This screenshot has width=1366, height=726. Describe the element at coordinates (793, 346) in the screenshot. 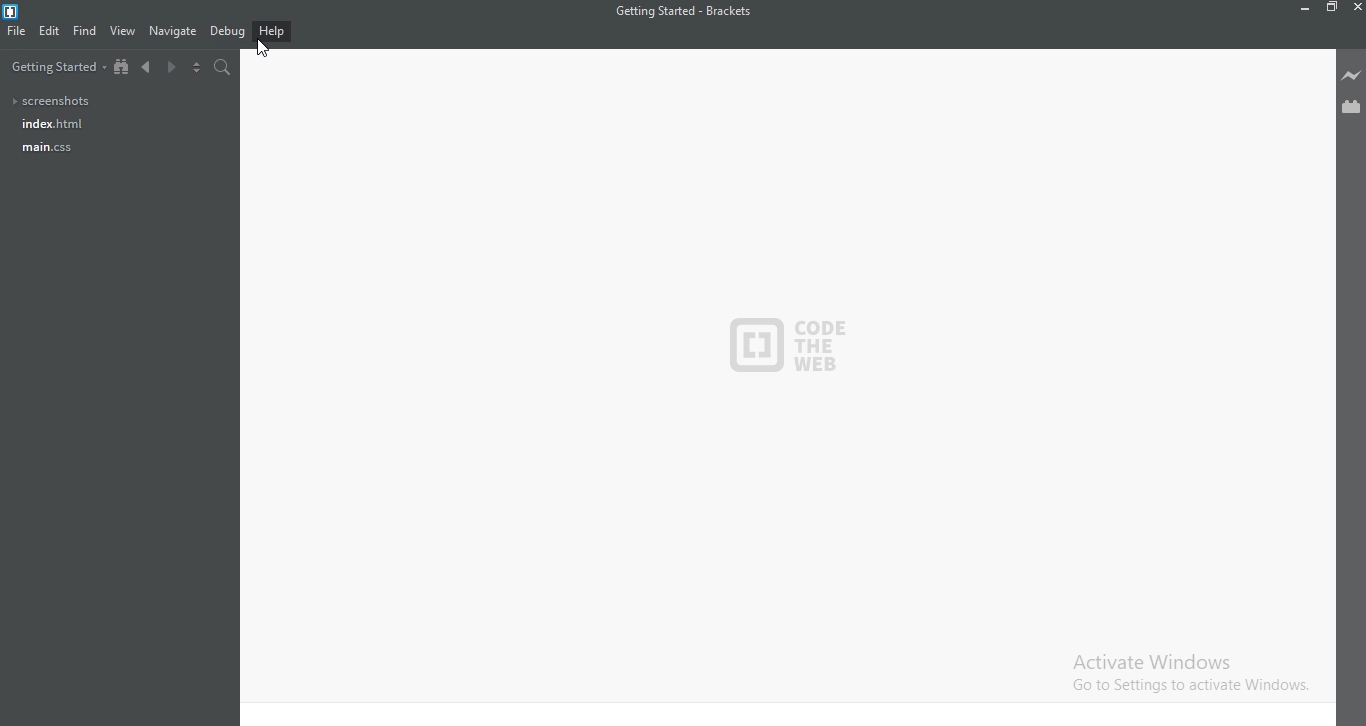

I see `logo` at that location.